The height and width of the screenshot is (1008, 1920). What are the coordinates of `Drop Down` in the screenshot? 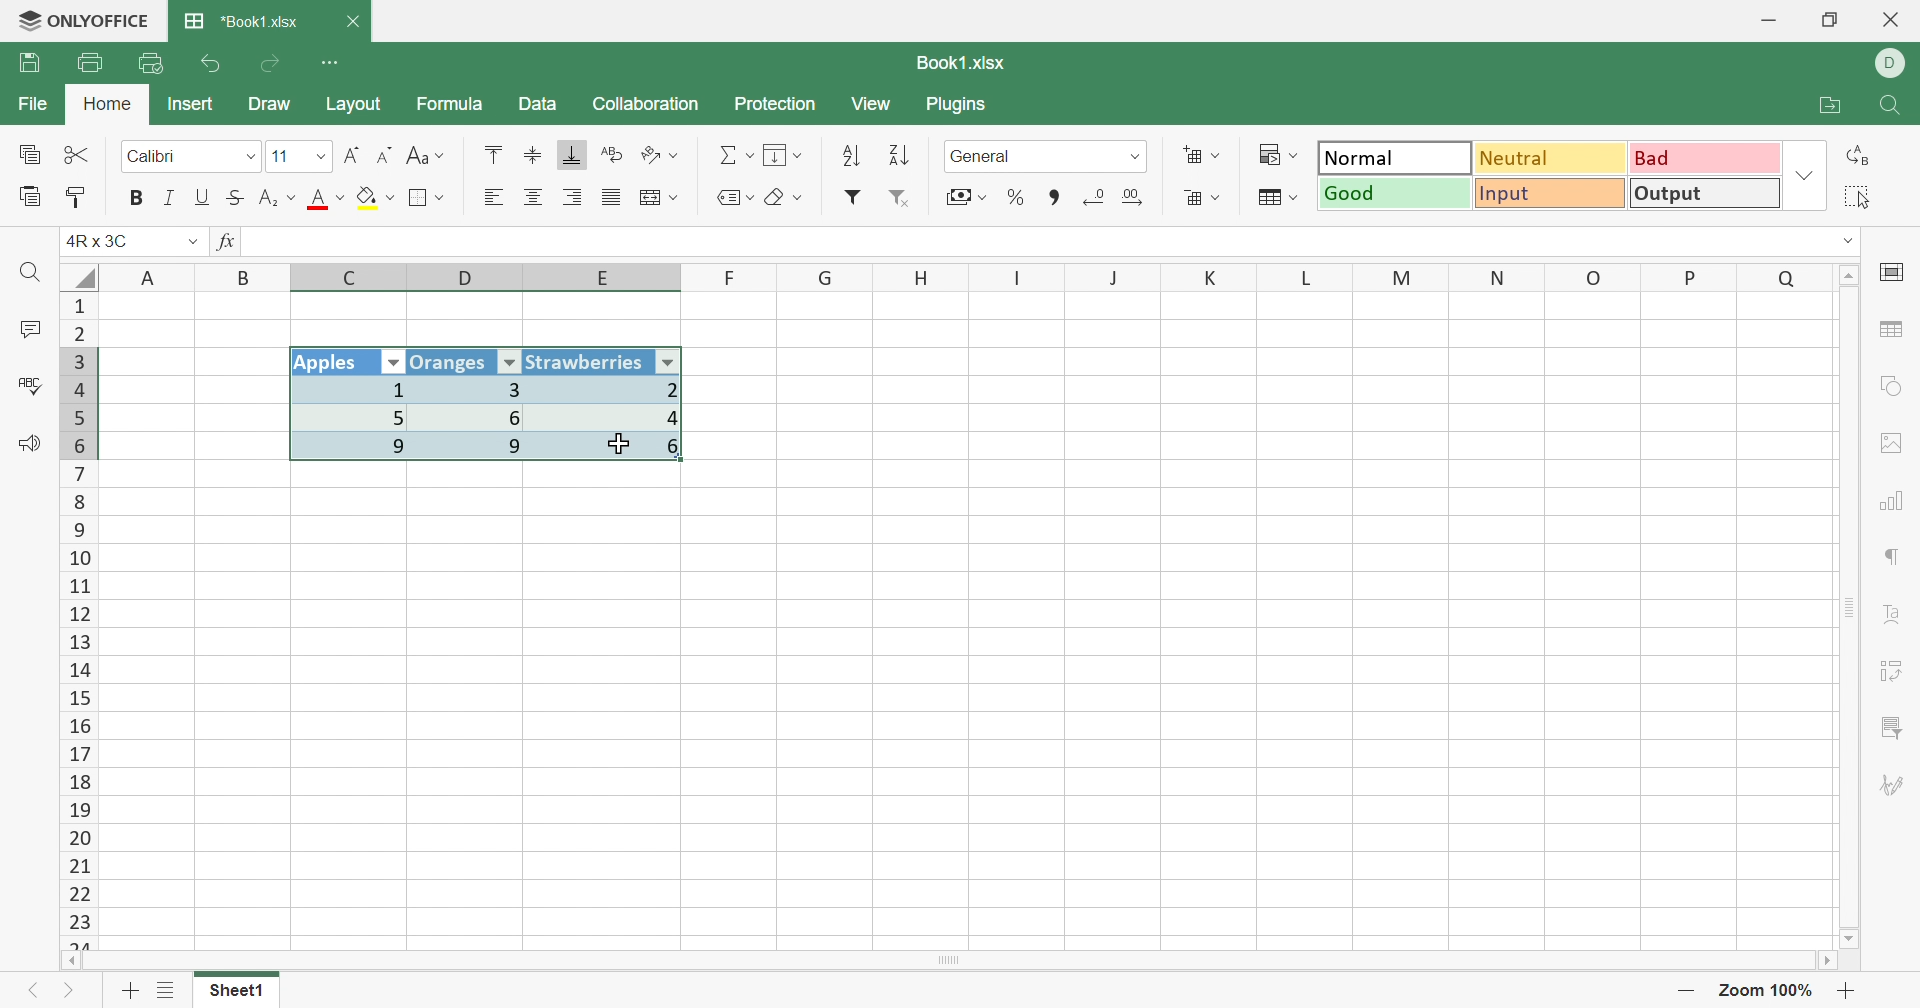 It's located at (317, 159).